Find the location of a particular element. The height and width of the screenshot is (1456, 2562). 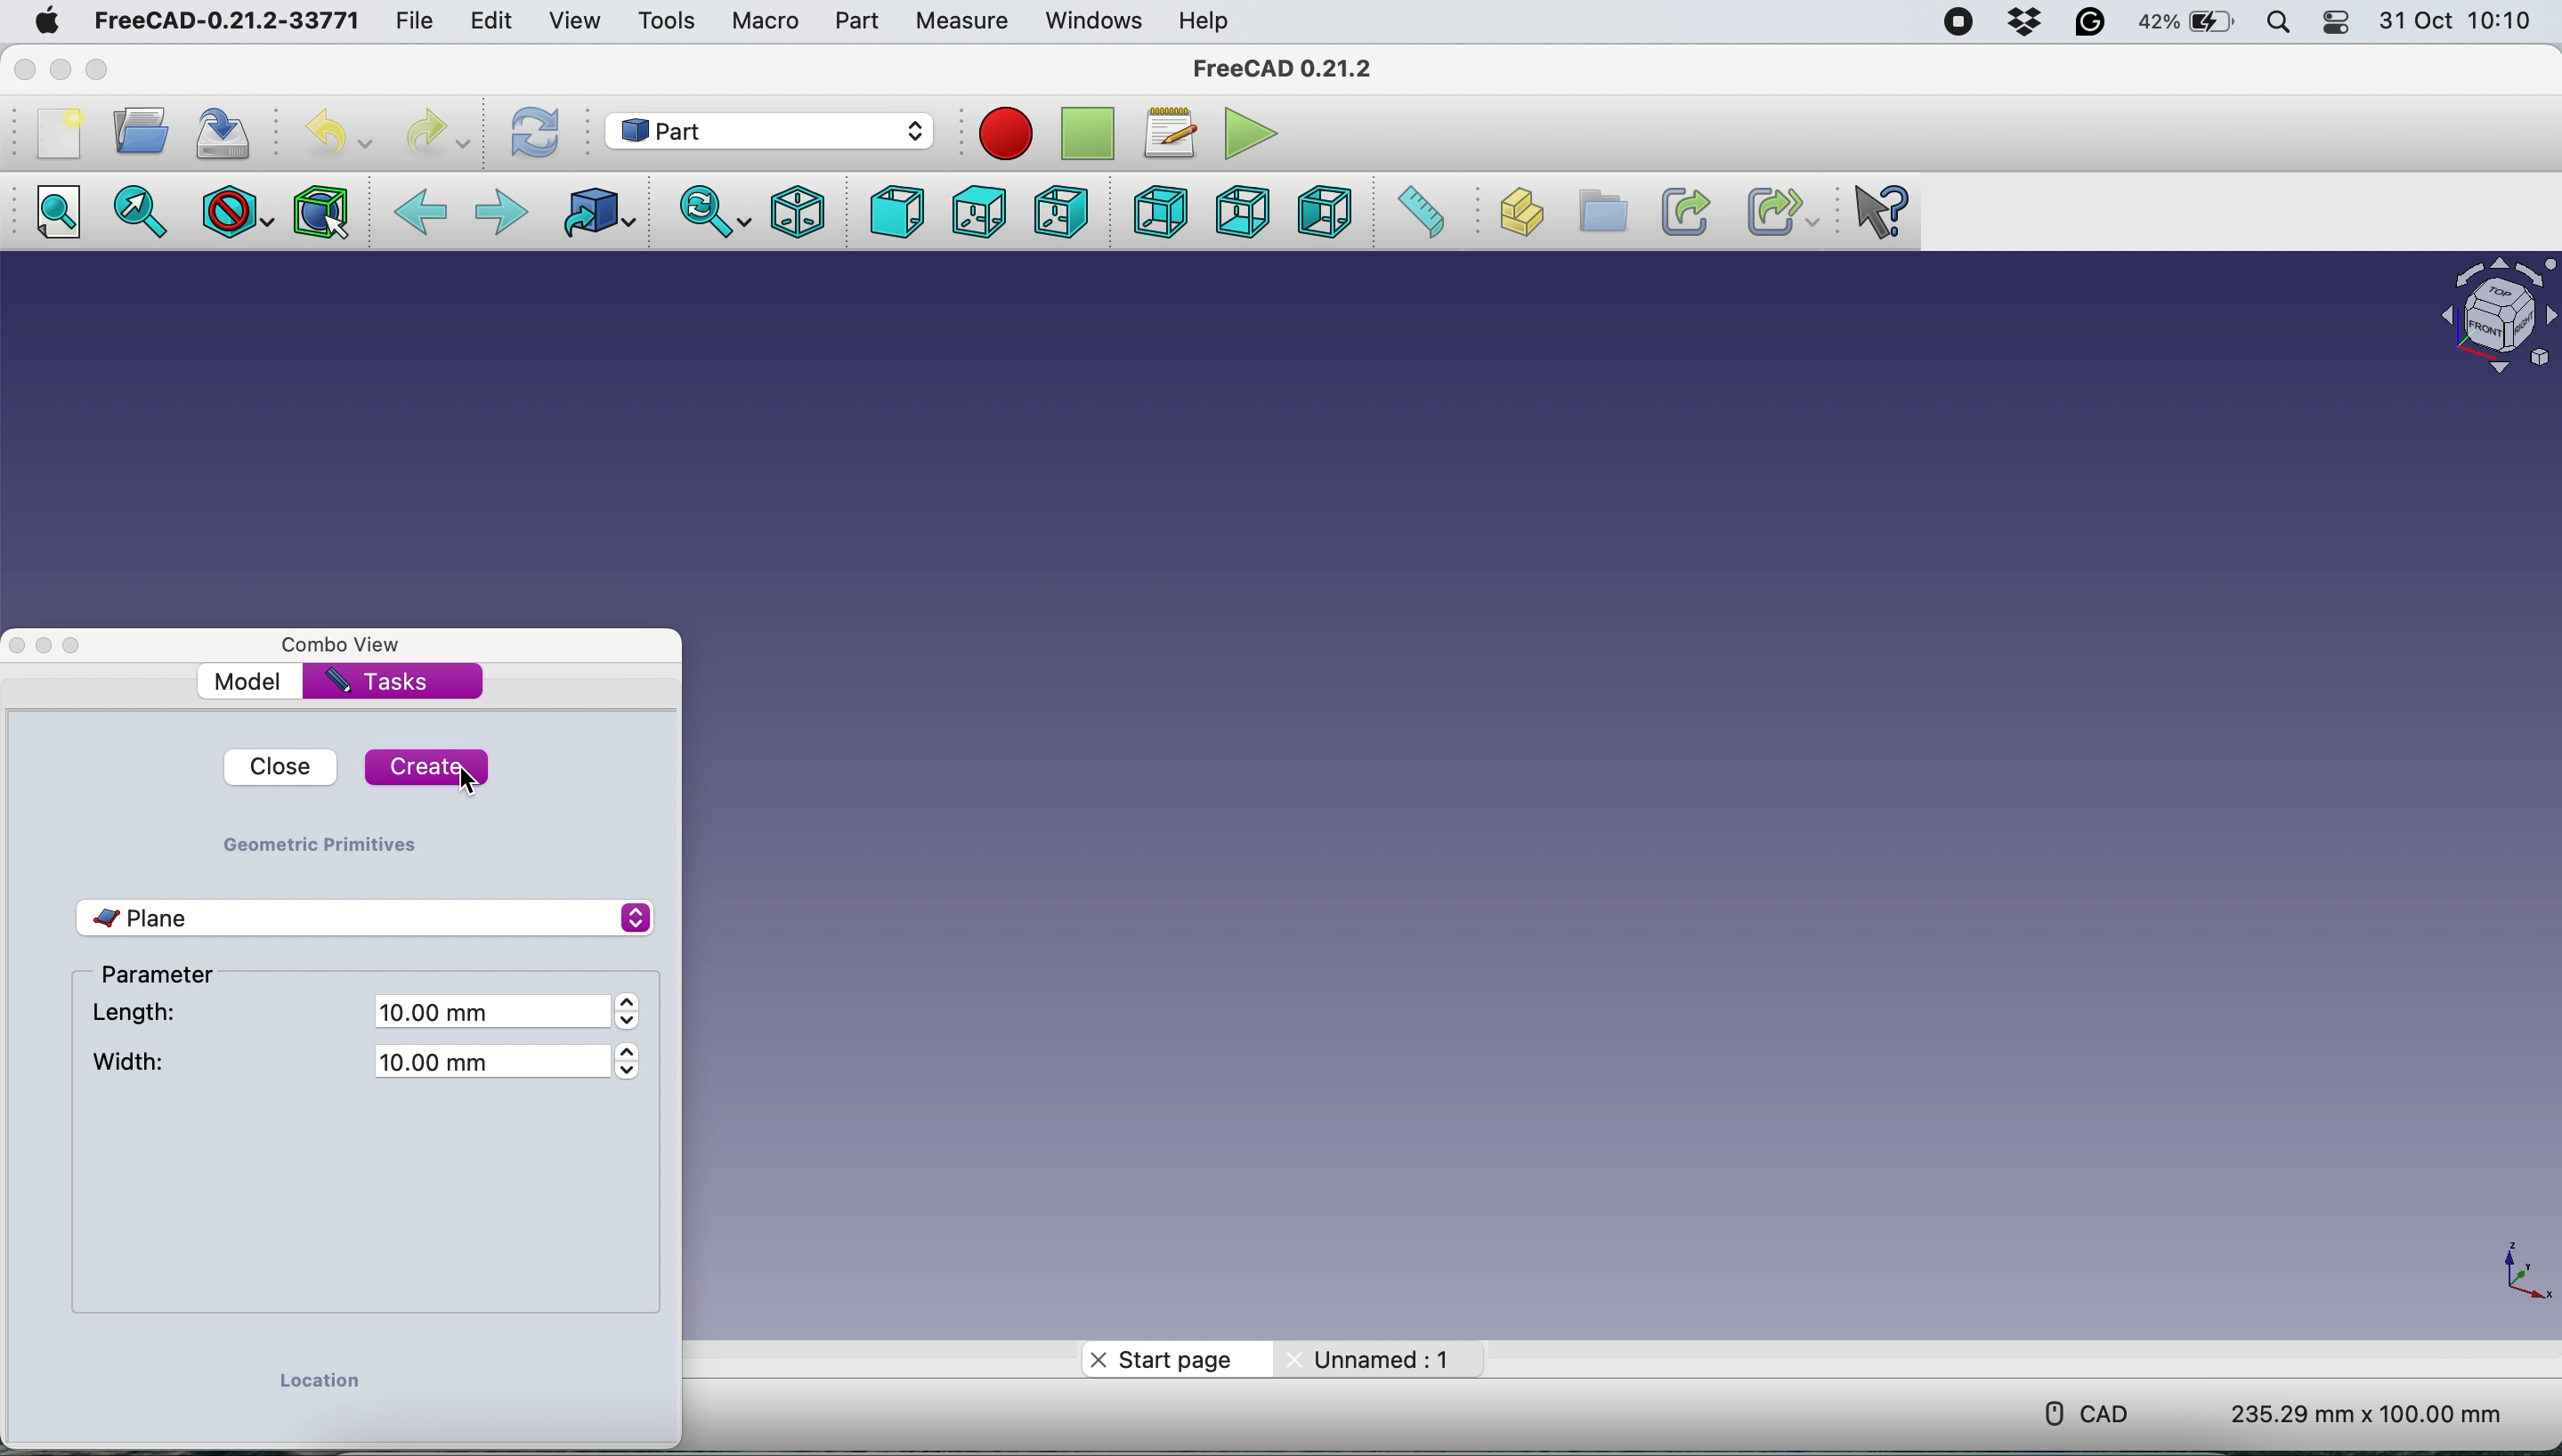

Bottom is located at coordinates (1238, 211).